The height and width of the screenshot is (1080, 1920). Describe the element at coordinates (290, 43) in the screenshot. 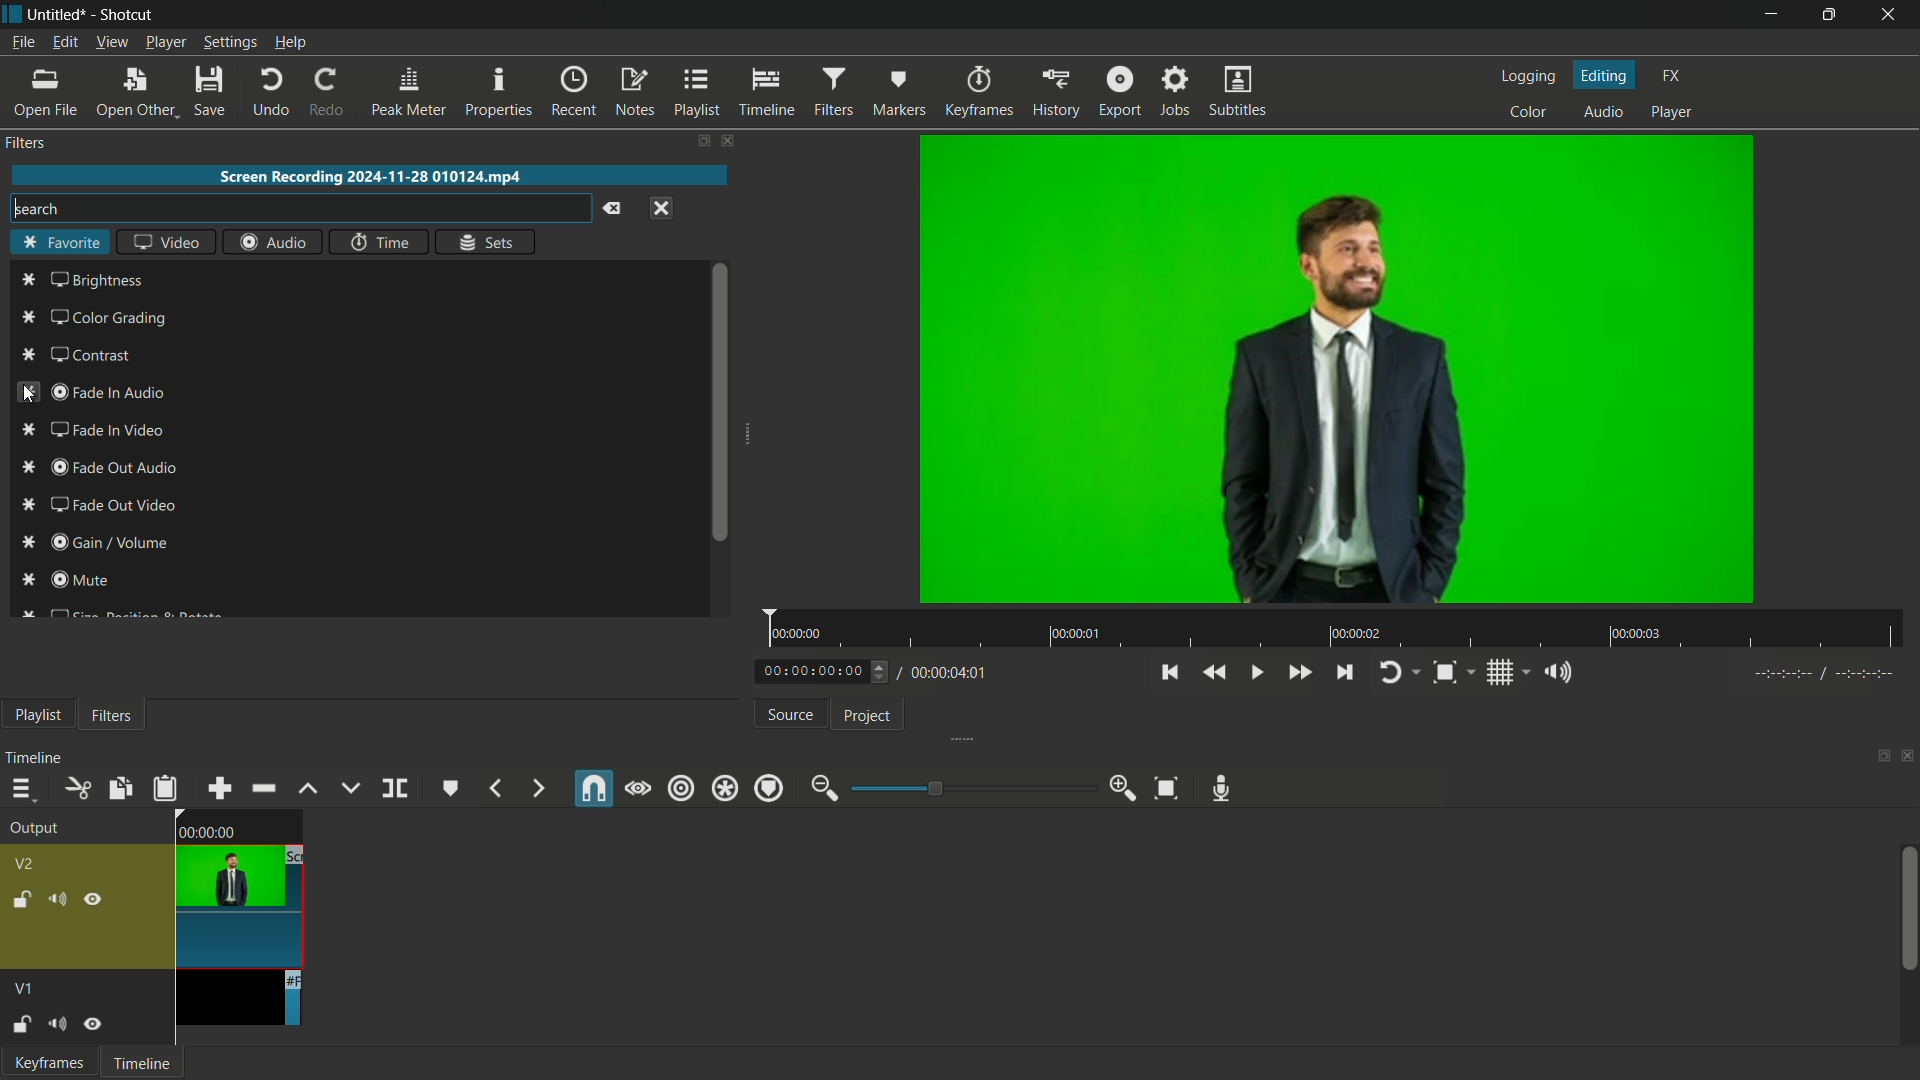

I see `help menu` at that location.